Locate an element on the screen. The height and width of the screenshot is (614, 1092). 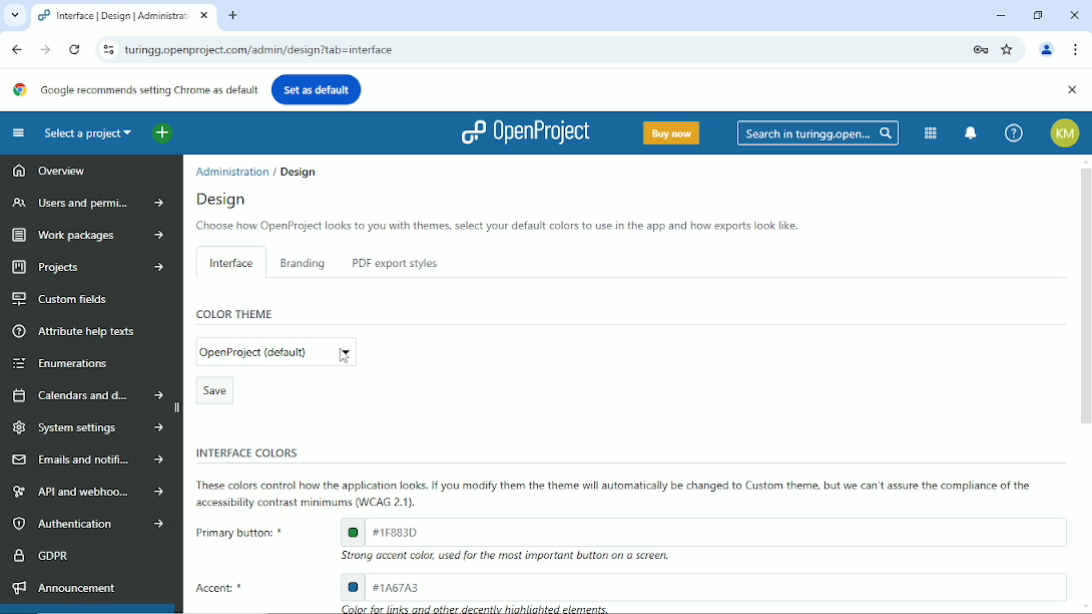
Accent is located at coordinates (225, 589).